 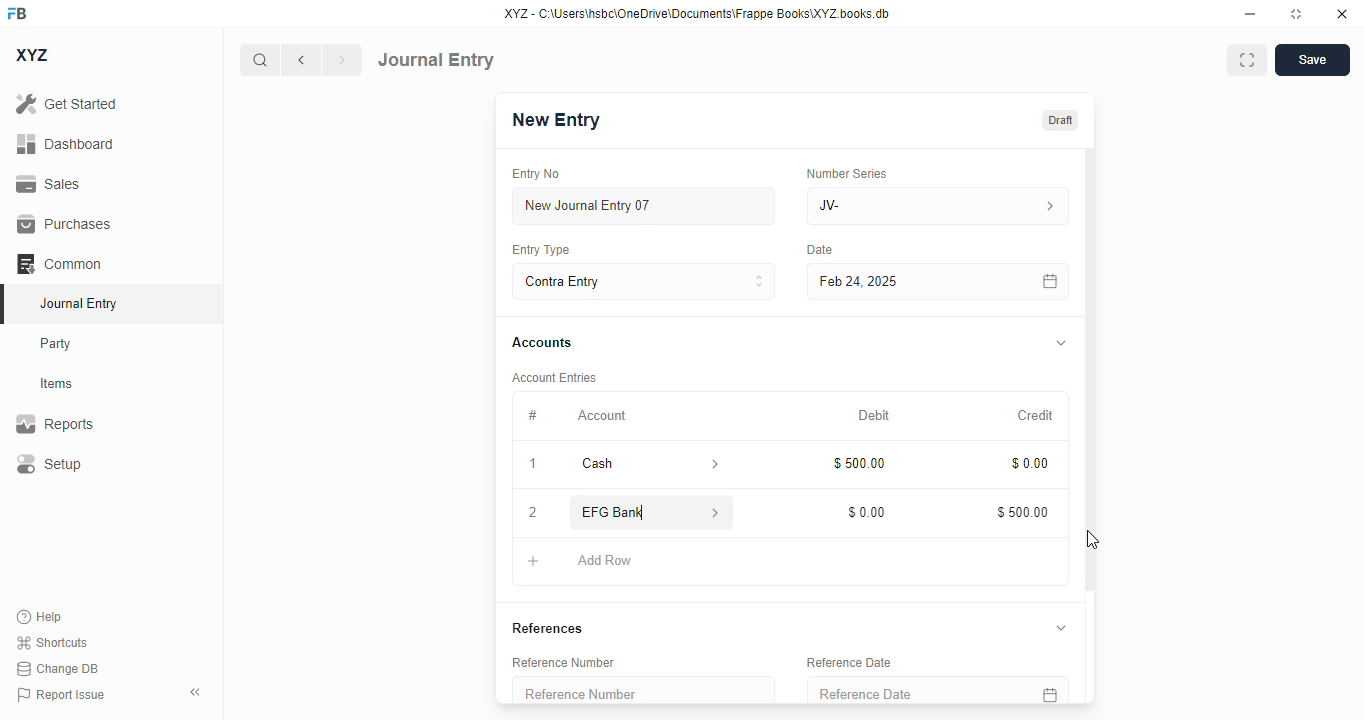 What do you see at coordinates (938, 206) in the screenshot?
I see `JV-` at bounding box center [938, 206].